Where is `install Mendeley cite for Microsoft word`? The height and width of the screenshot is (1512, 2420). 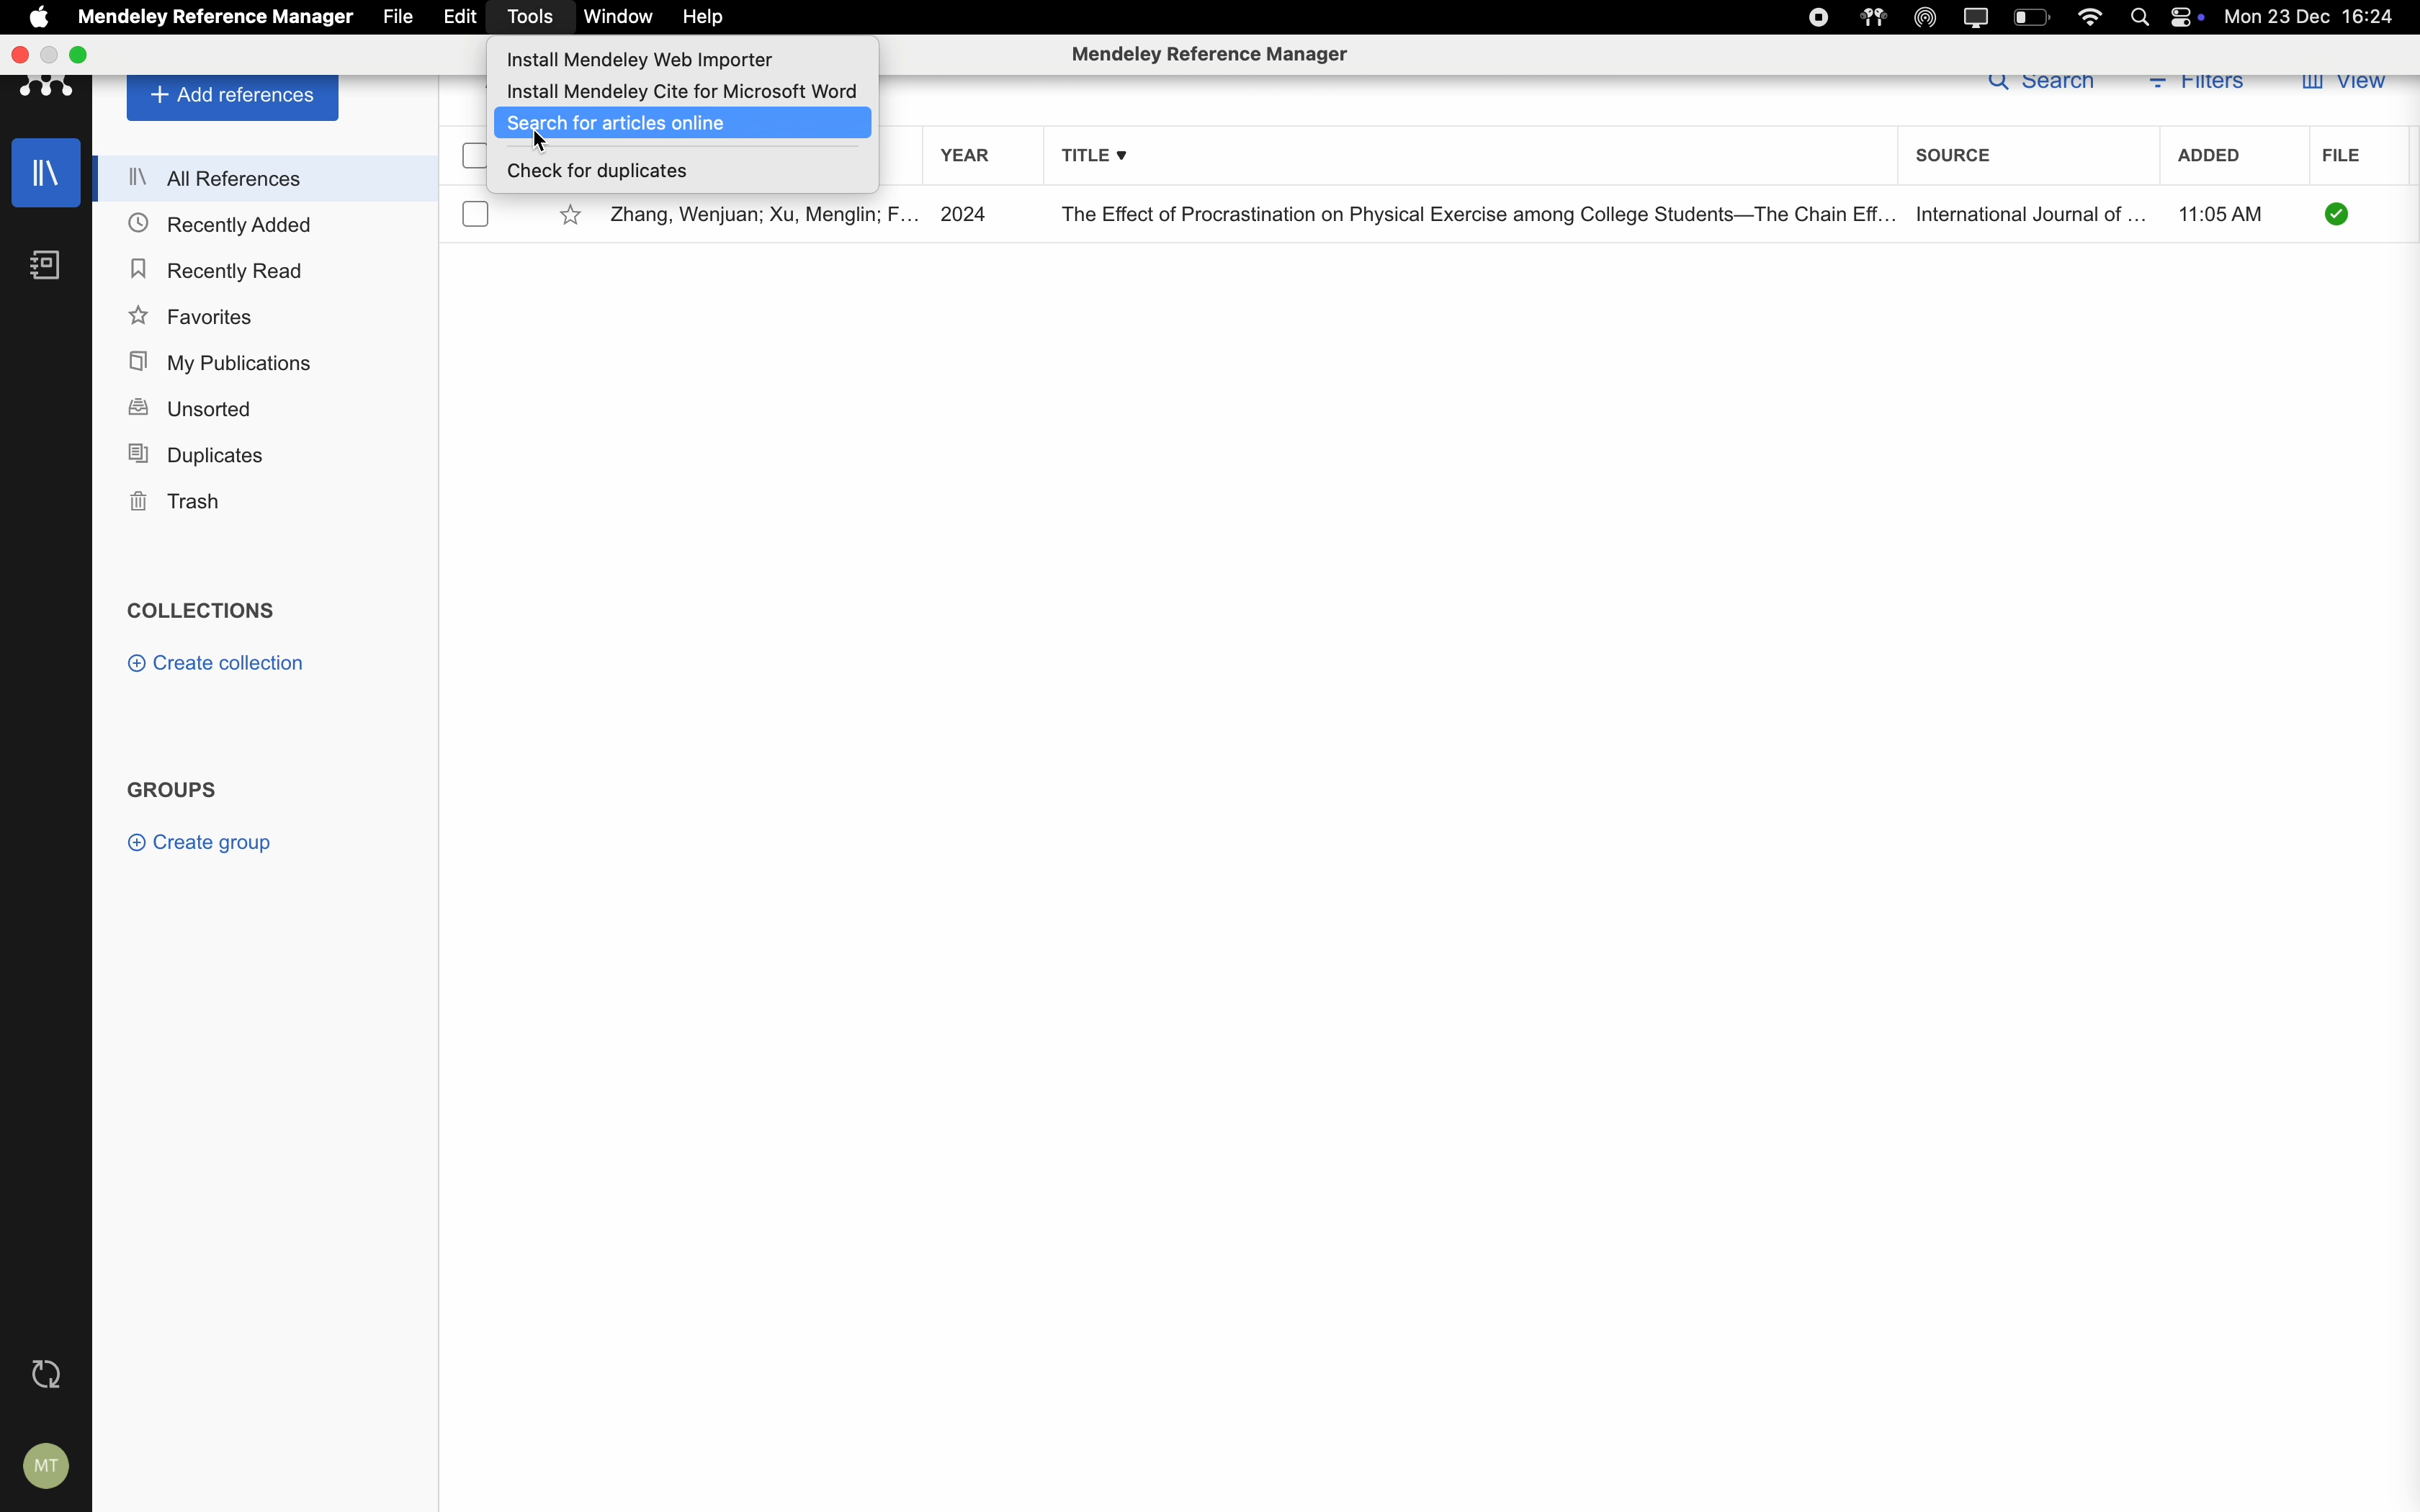 install Mendeley cite for Microsoft word is located at coordinates (681, 92).